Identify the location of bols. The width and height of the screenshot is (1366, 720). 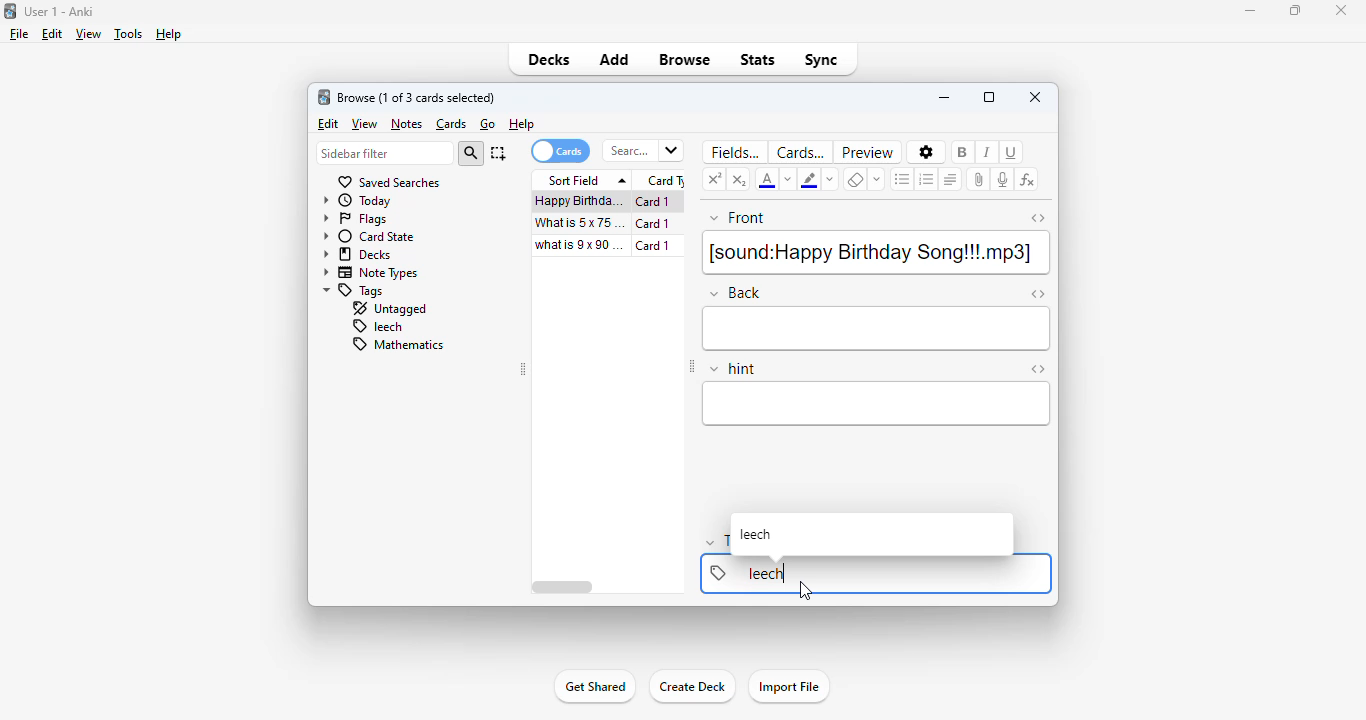
(964, 151).